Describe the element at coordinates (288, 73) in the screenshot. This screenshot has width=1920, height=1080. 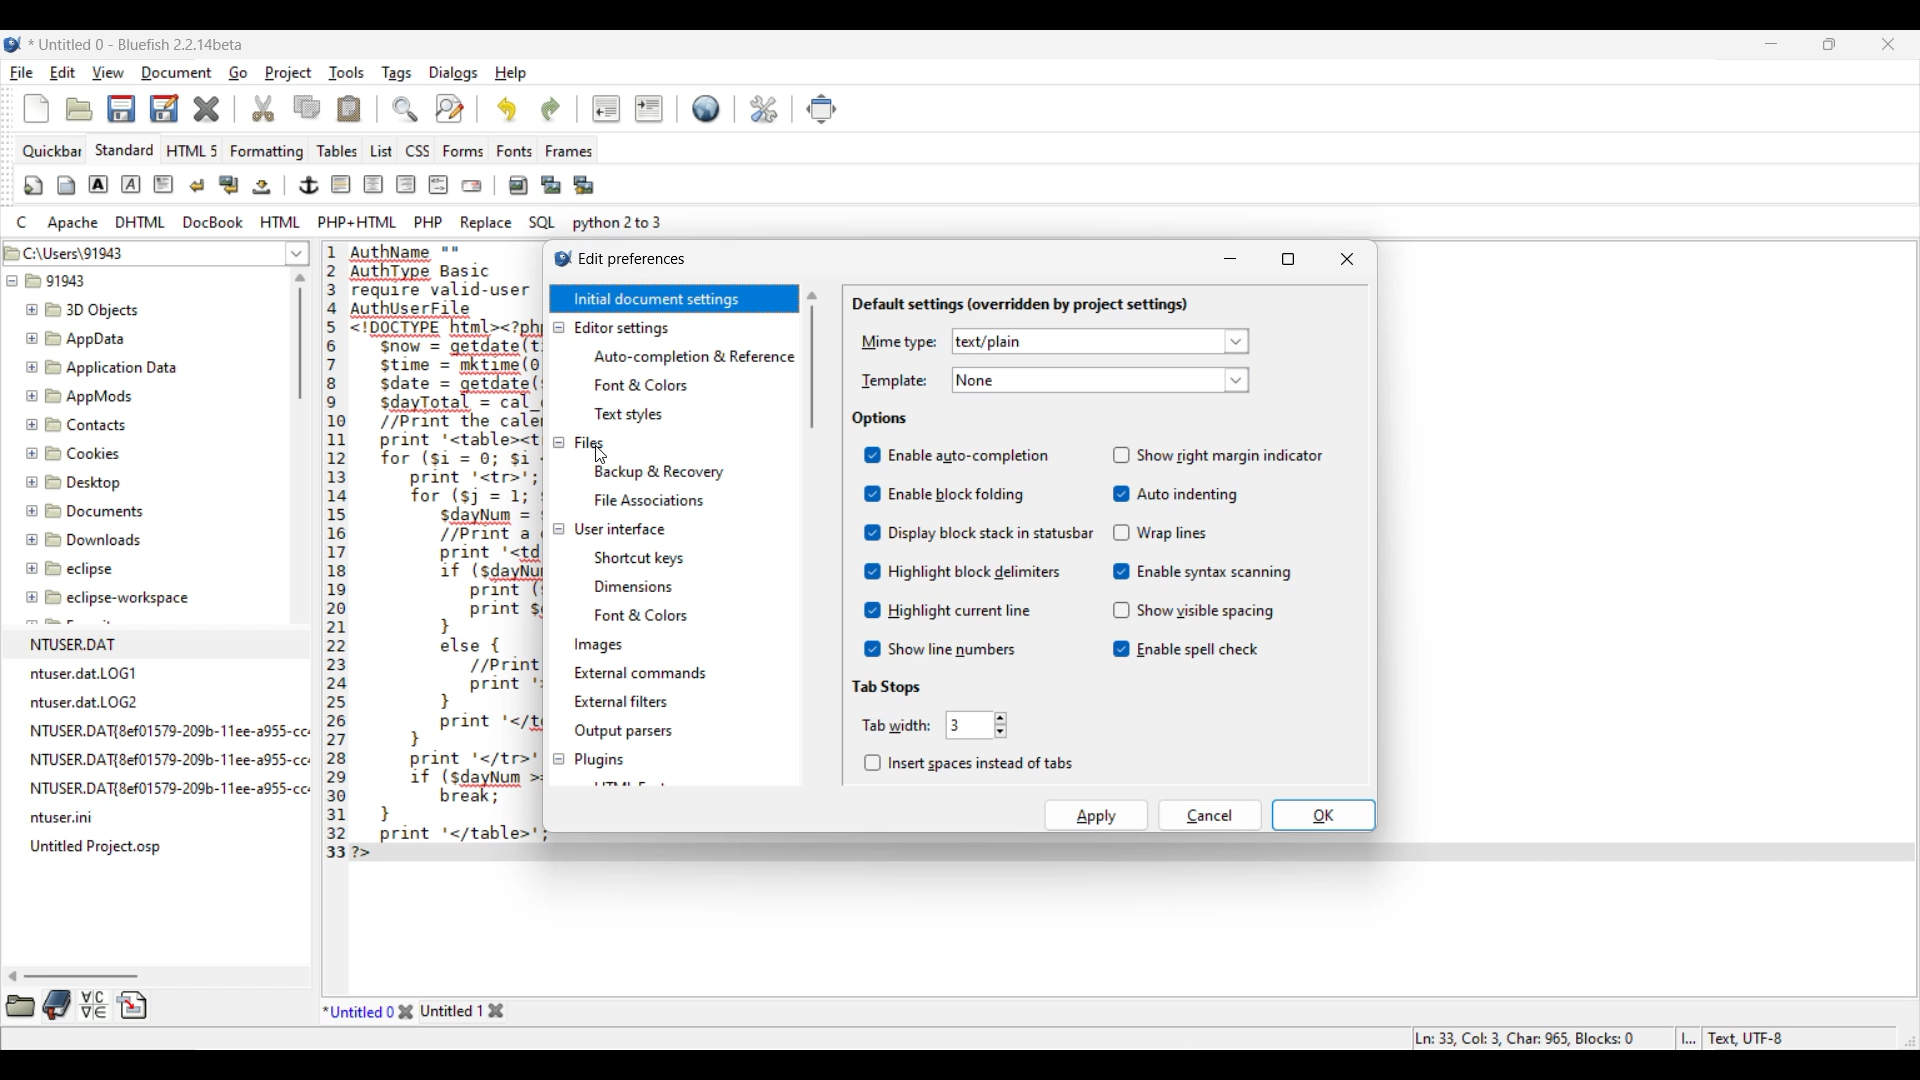
I see `Project menu` at that location.